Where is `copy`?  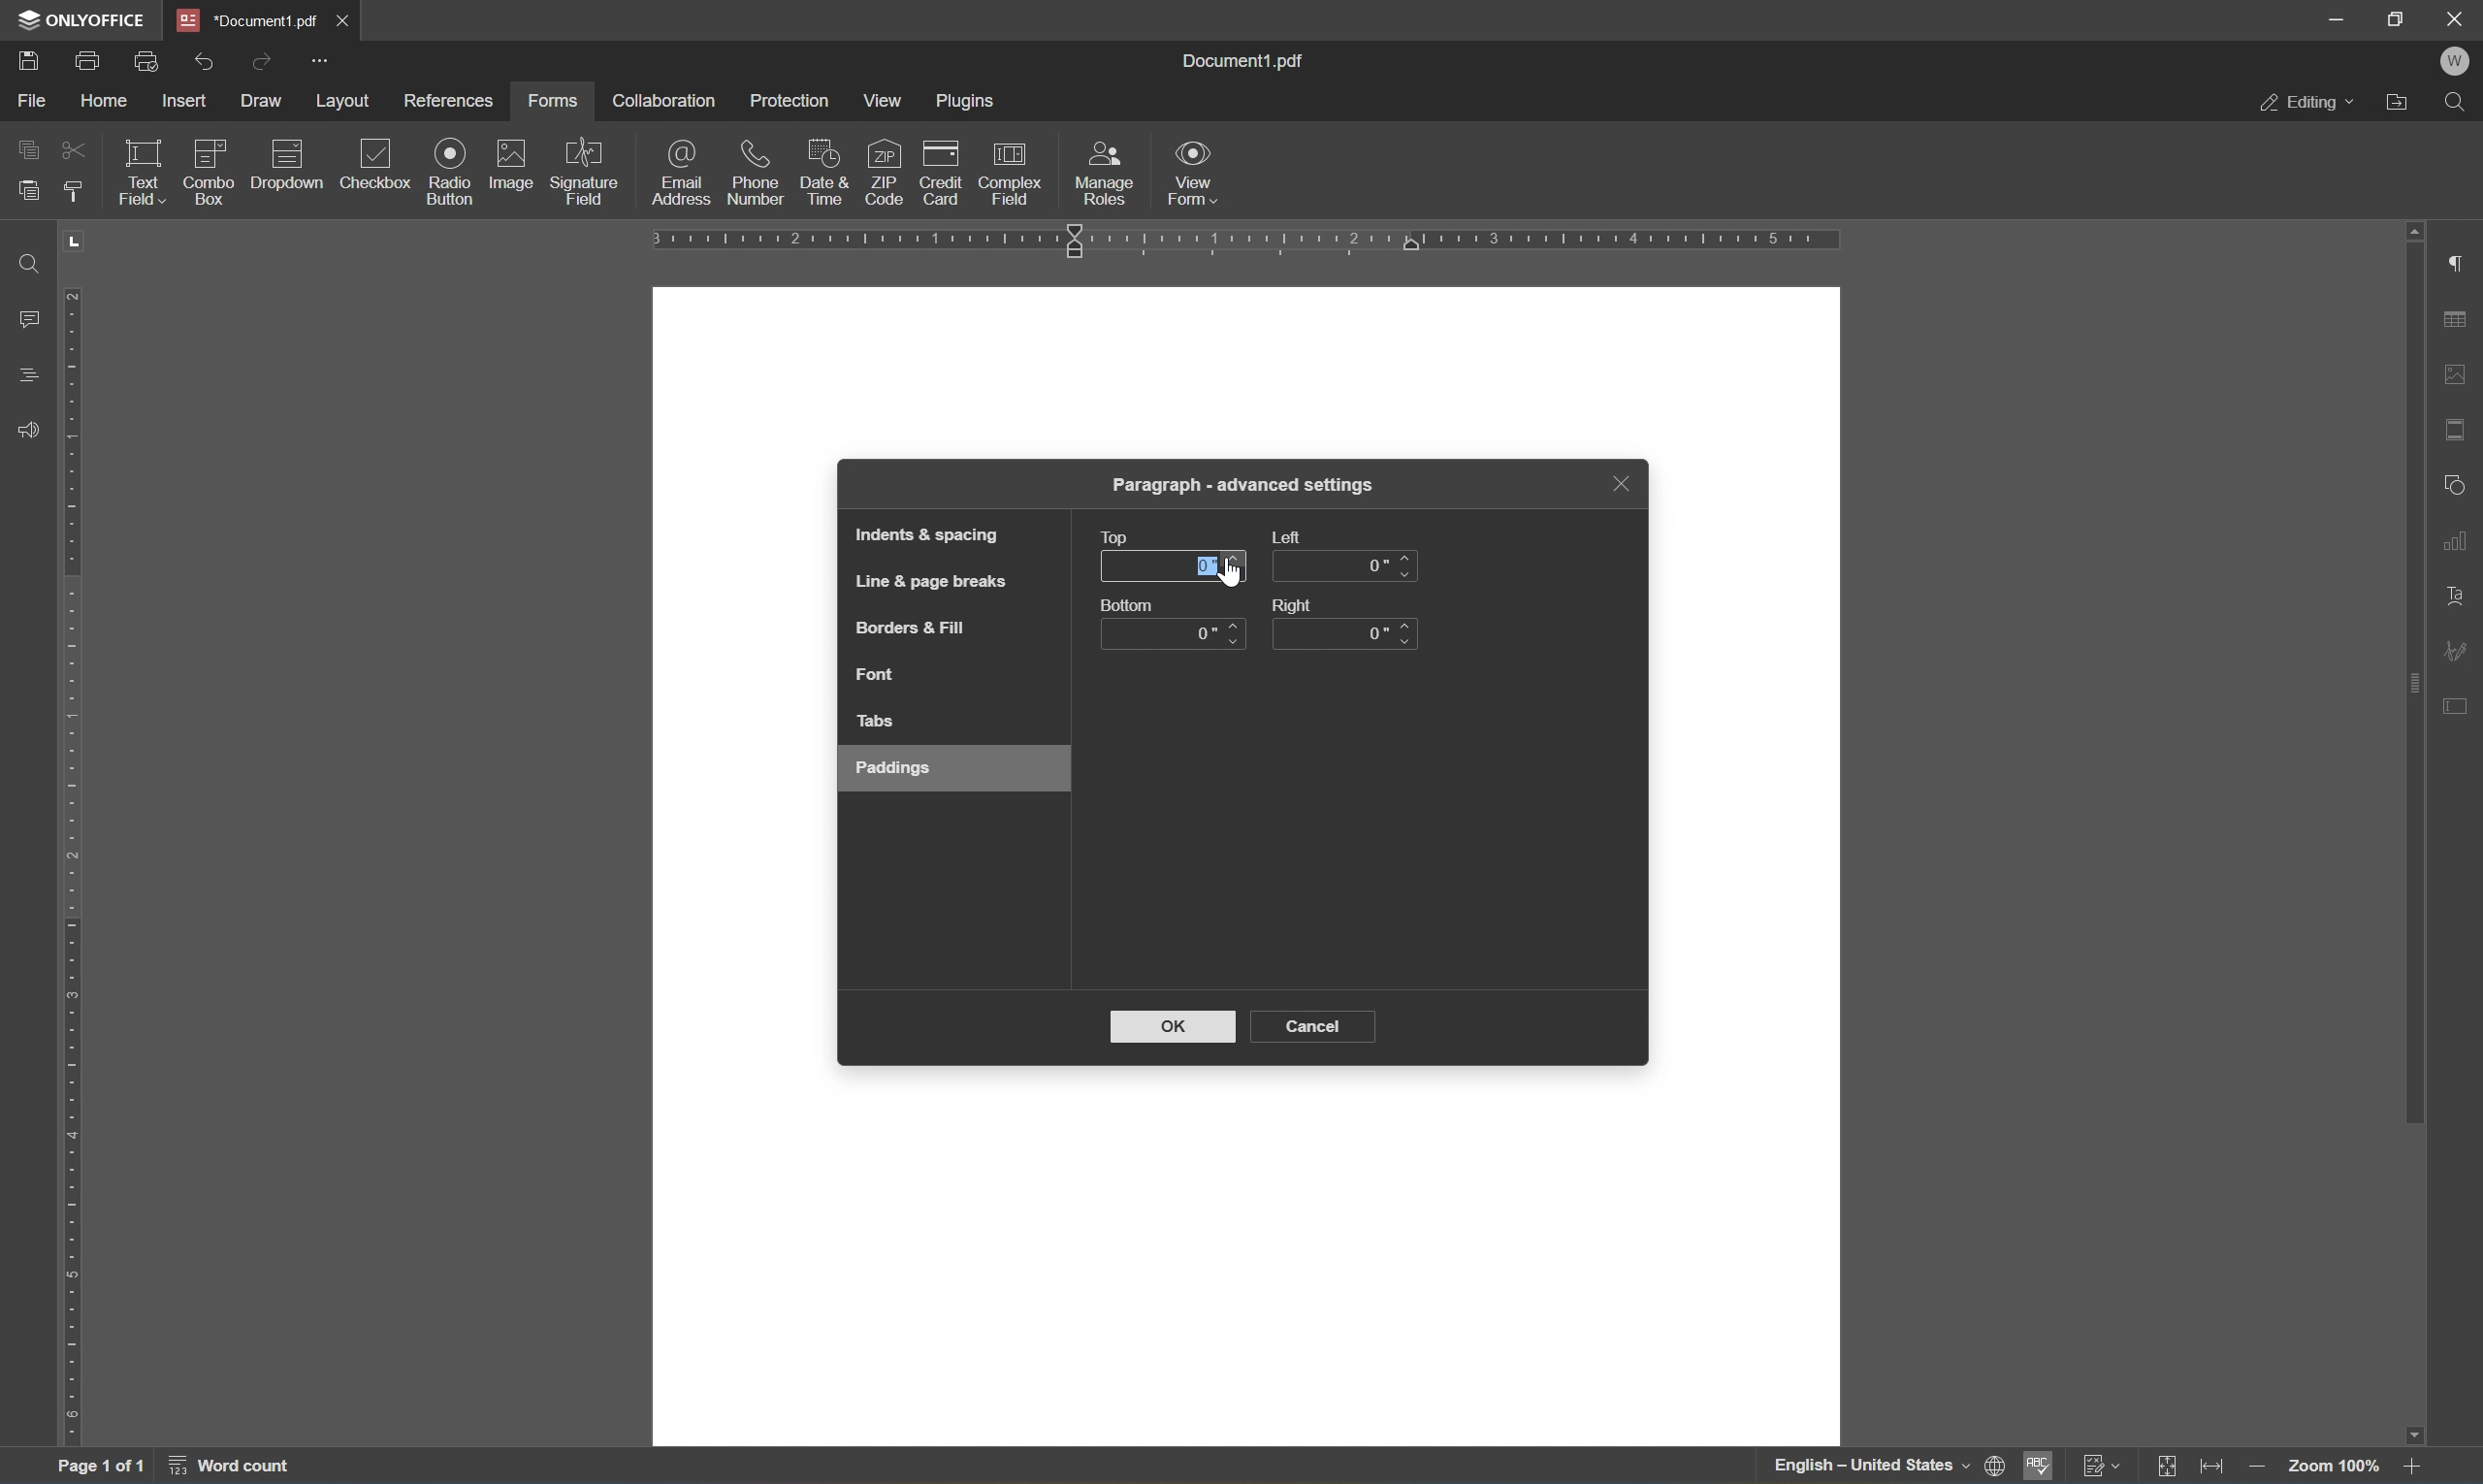
copy is located at coordinates (30, 147).